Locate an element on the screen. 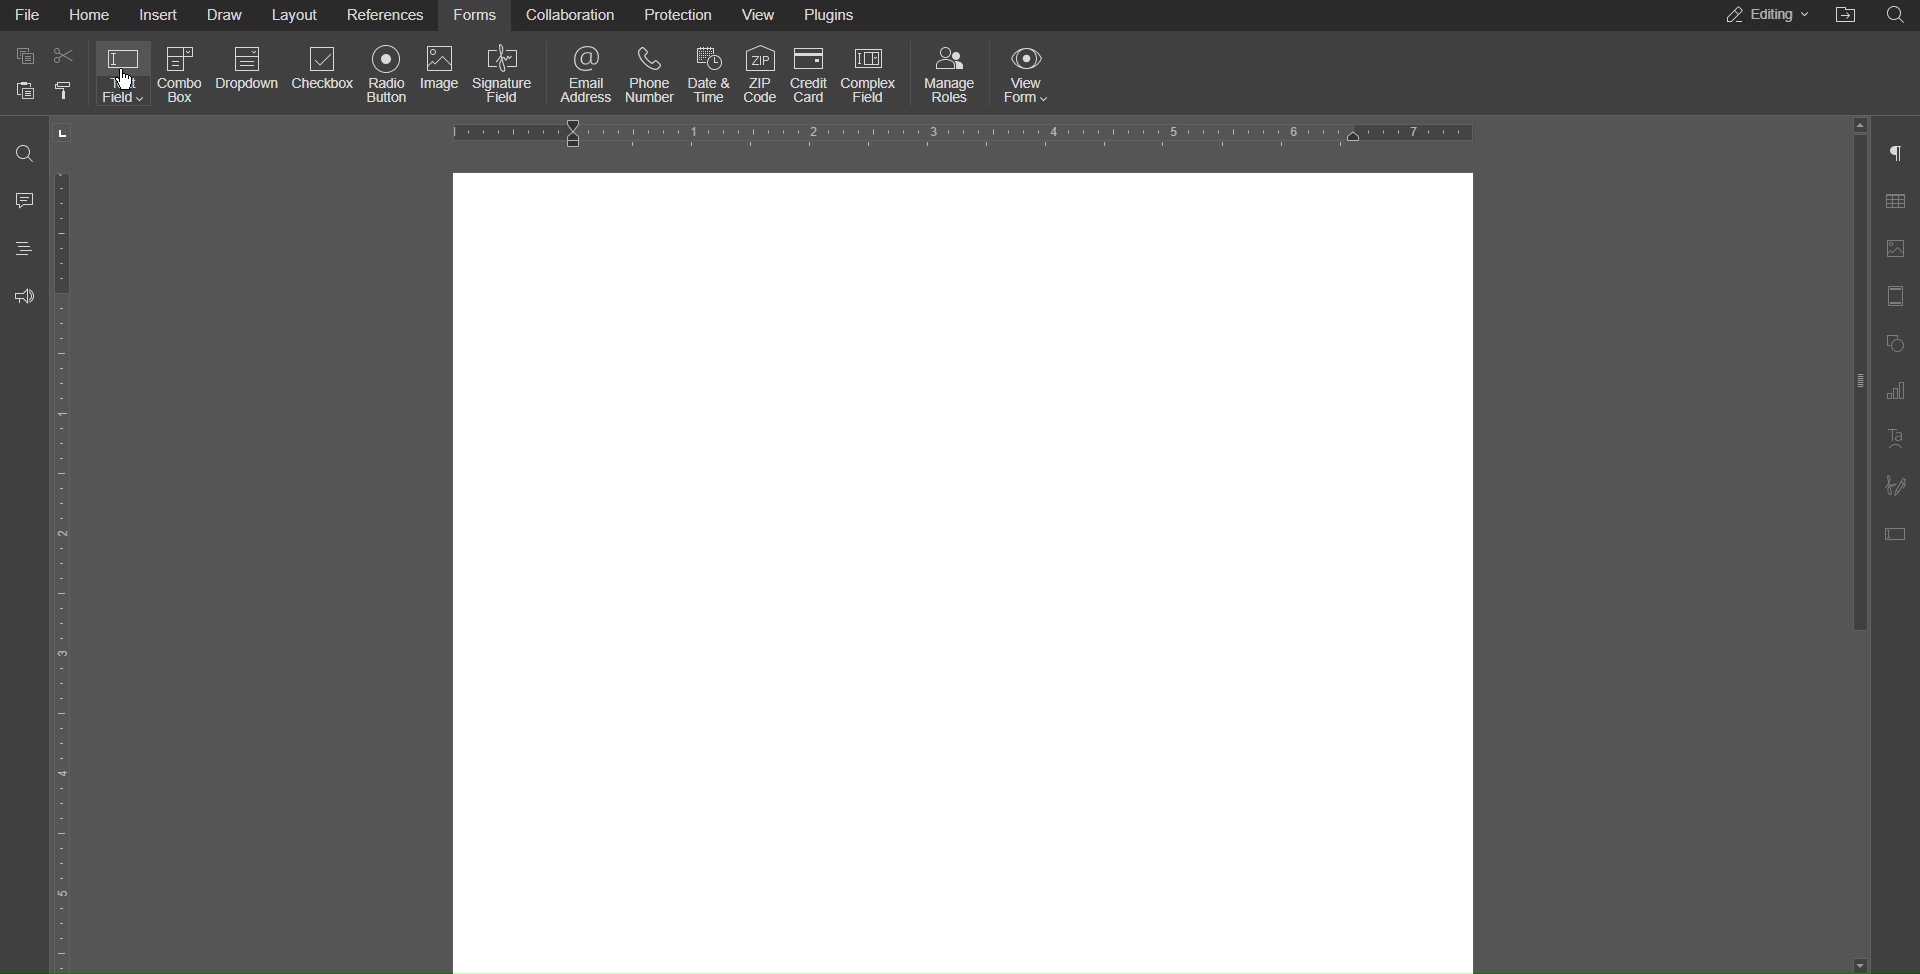 The width and height of the screenshot is (1920, 974). Comments is located at coordinates (22, 199).